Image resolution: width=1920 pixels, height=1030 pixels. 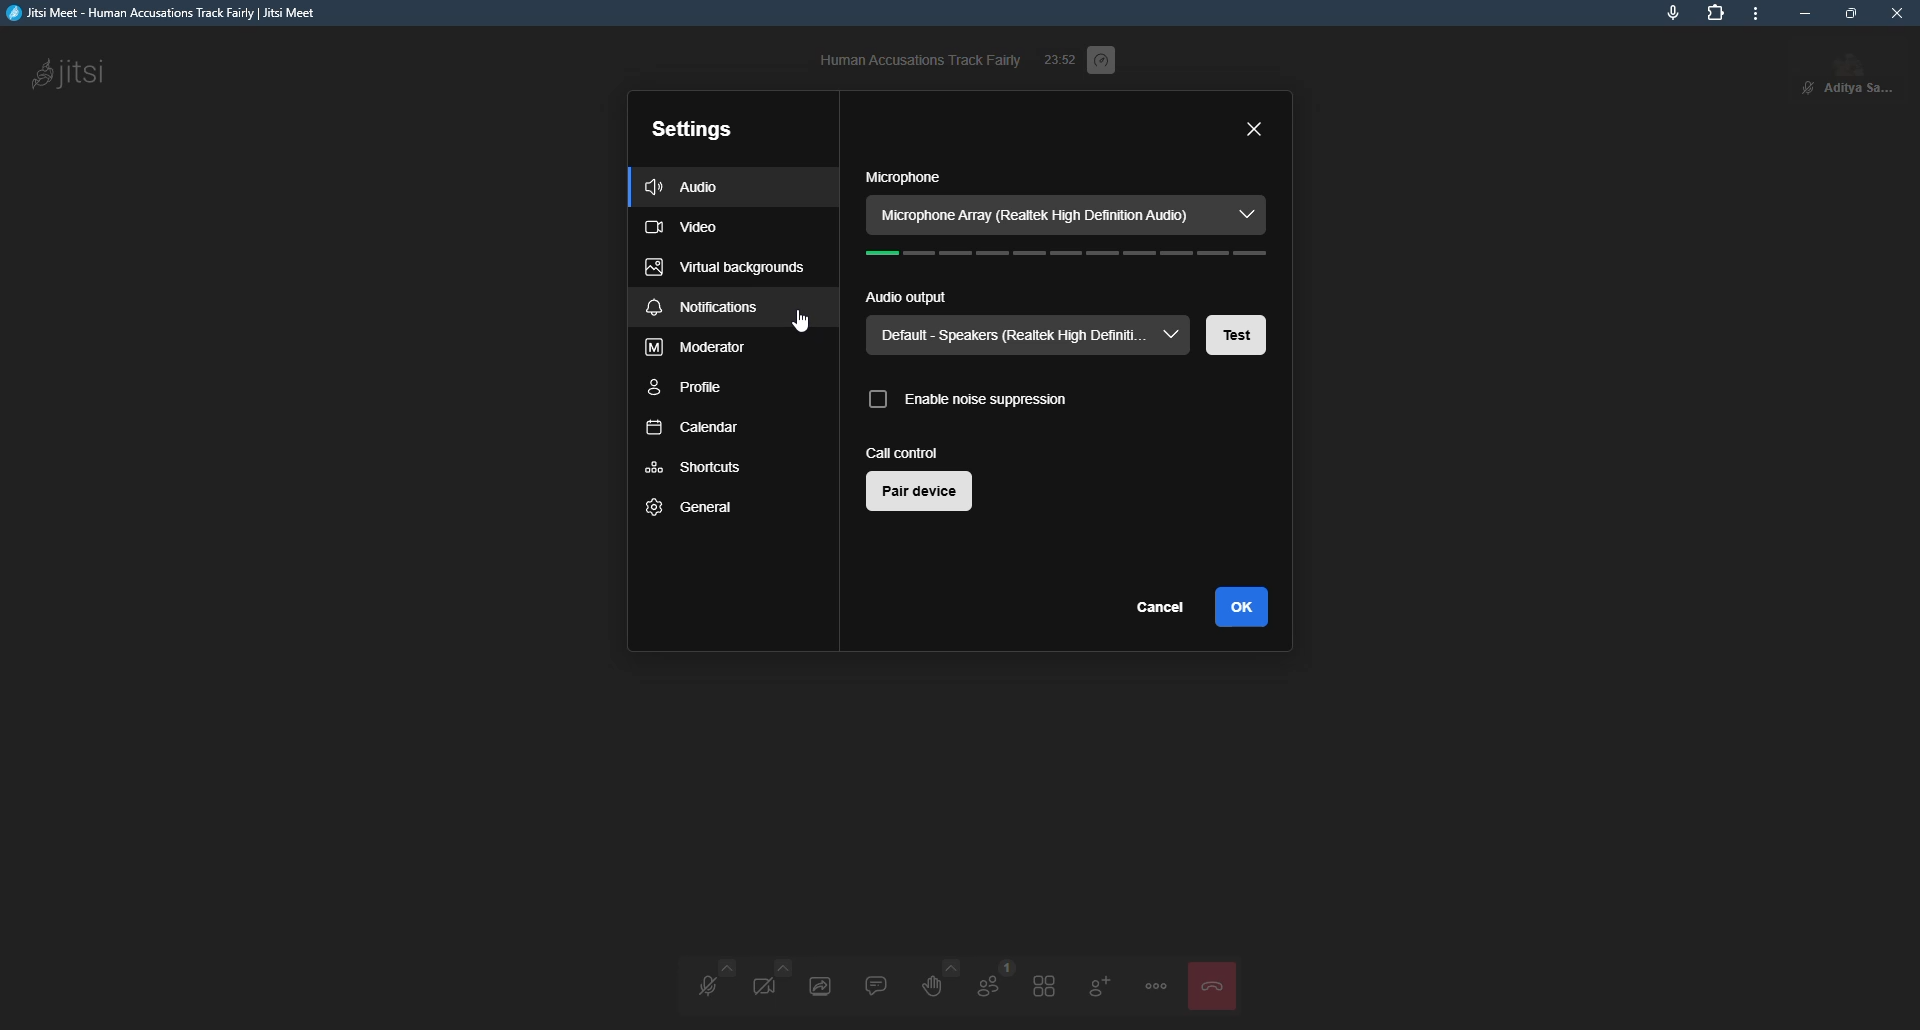 What do you see at coordinates (1851, 13) in the screenshot?
I see `maximize` at bounding box center [1851, 13].